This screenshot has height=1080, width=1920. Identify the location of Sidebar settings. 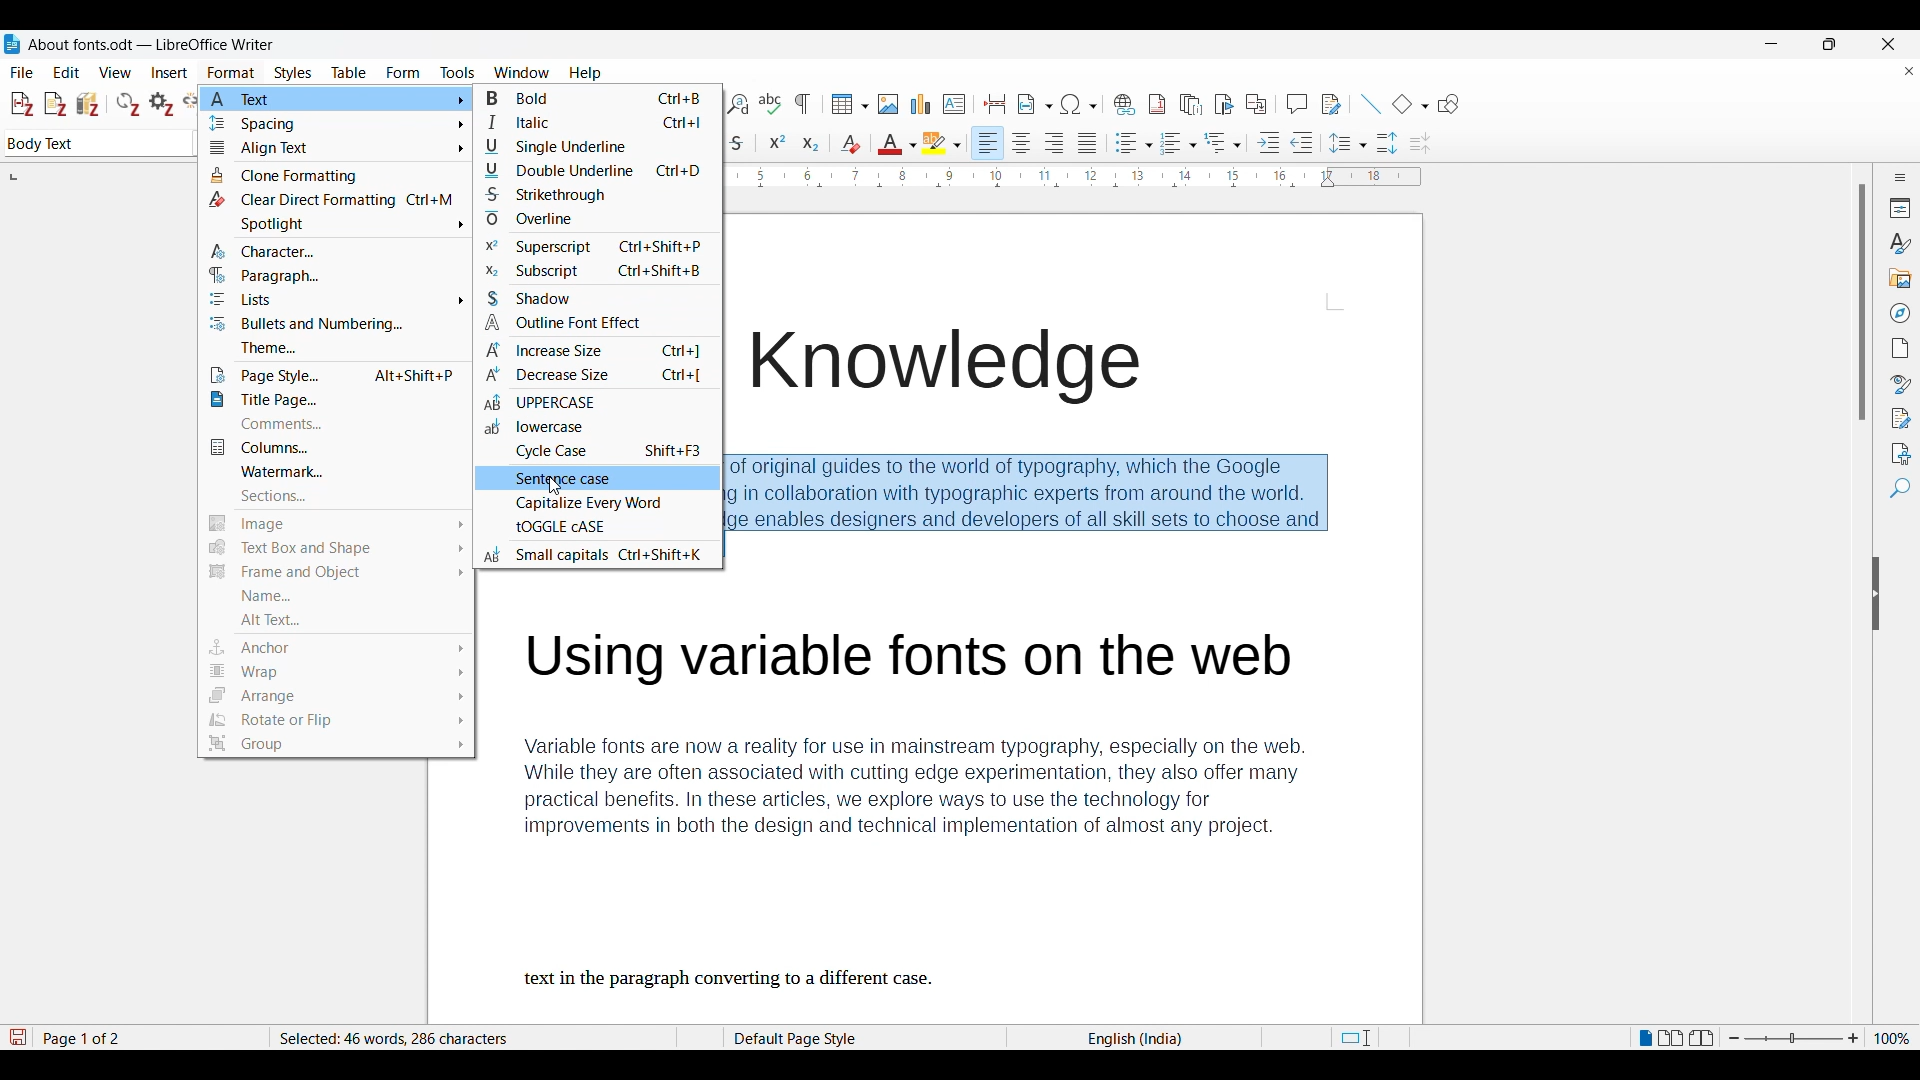
(1901, 177).